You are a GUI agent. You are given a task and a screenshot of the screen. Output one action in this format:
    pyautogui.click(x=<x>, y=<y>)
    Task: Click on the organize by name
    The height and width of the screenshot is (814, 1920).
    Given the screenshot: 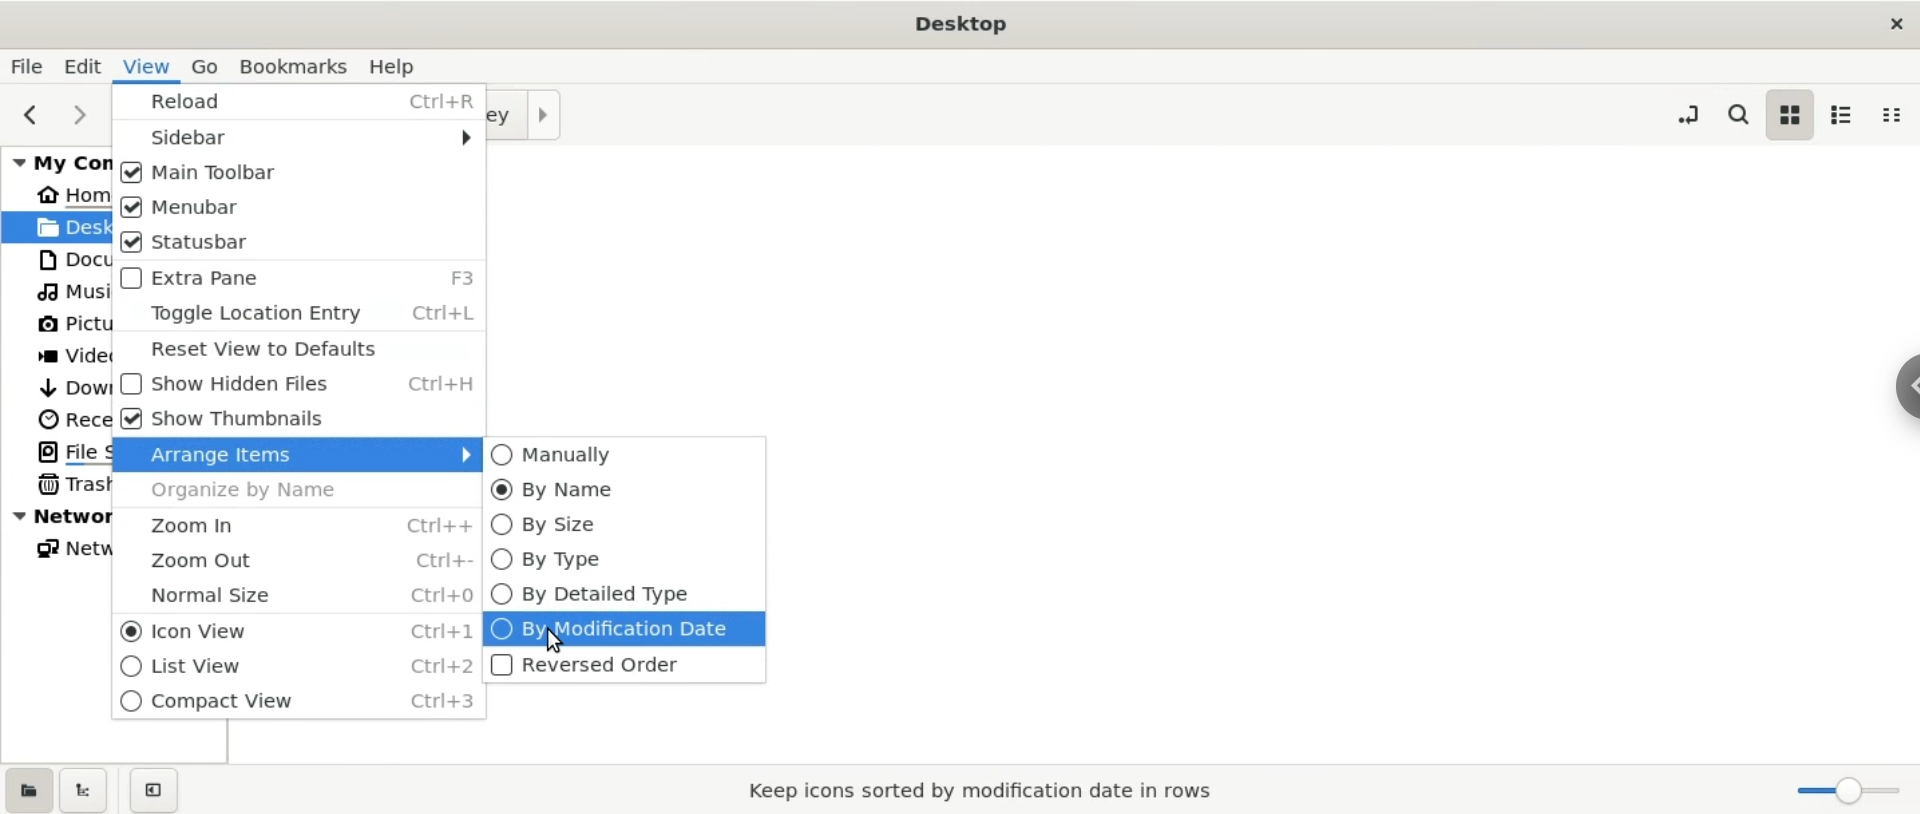 What is the action you would take?
    pyautogui.click(x=297, y=491)
    